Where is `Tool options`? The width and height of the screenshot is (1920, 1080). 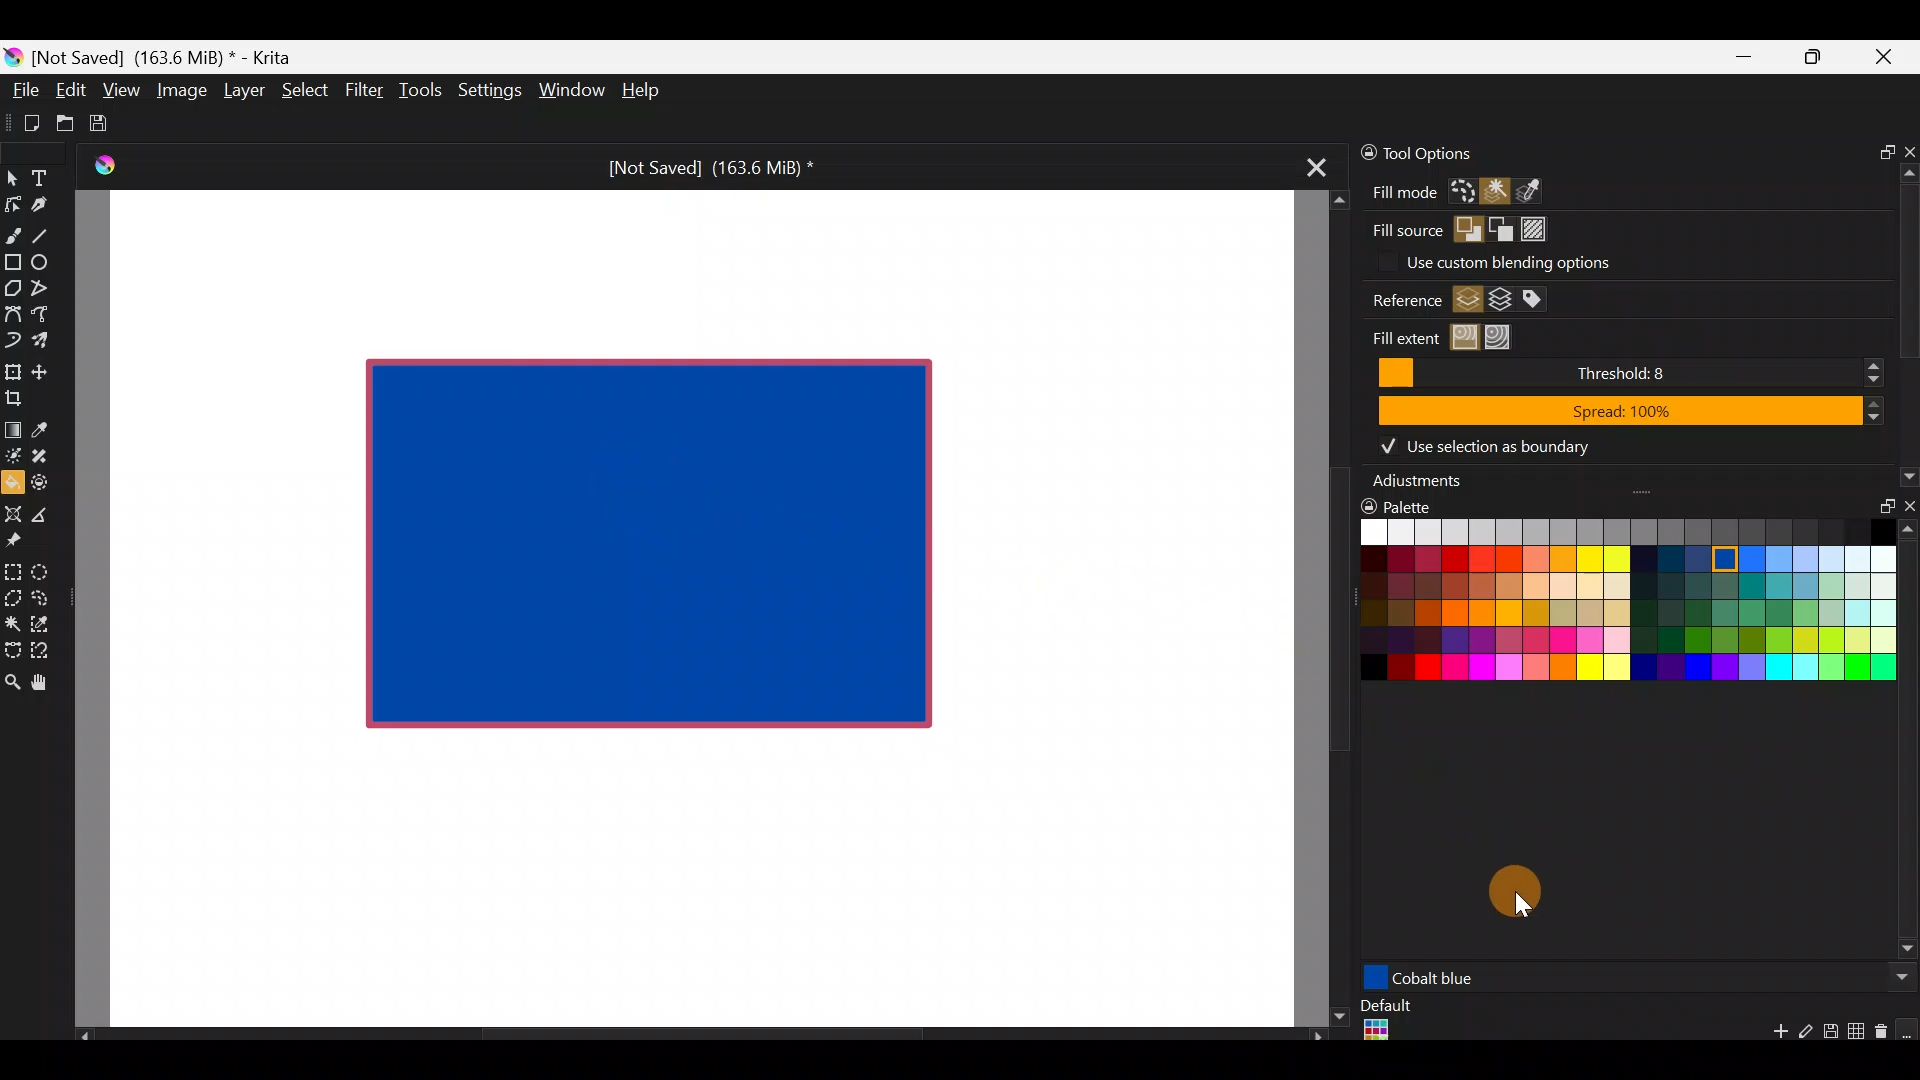 Tool options is located at coordinates (1435, 152).